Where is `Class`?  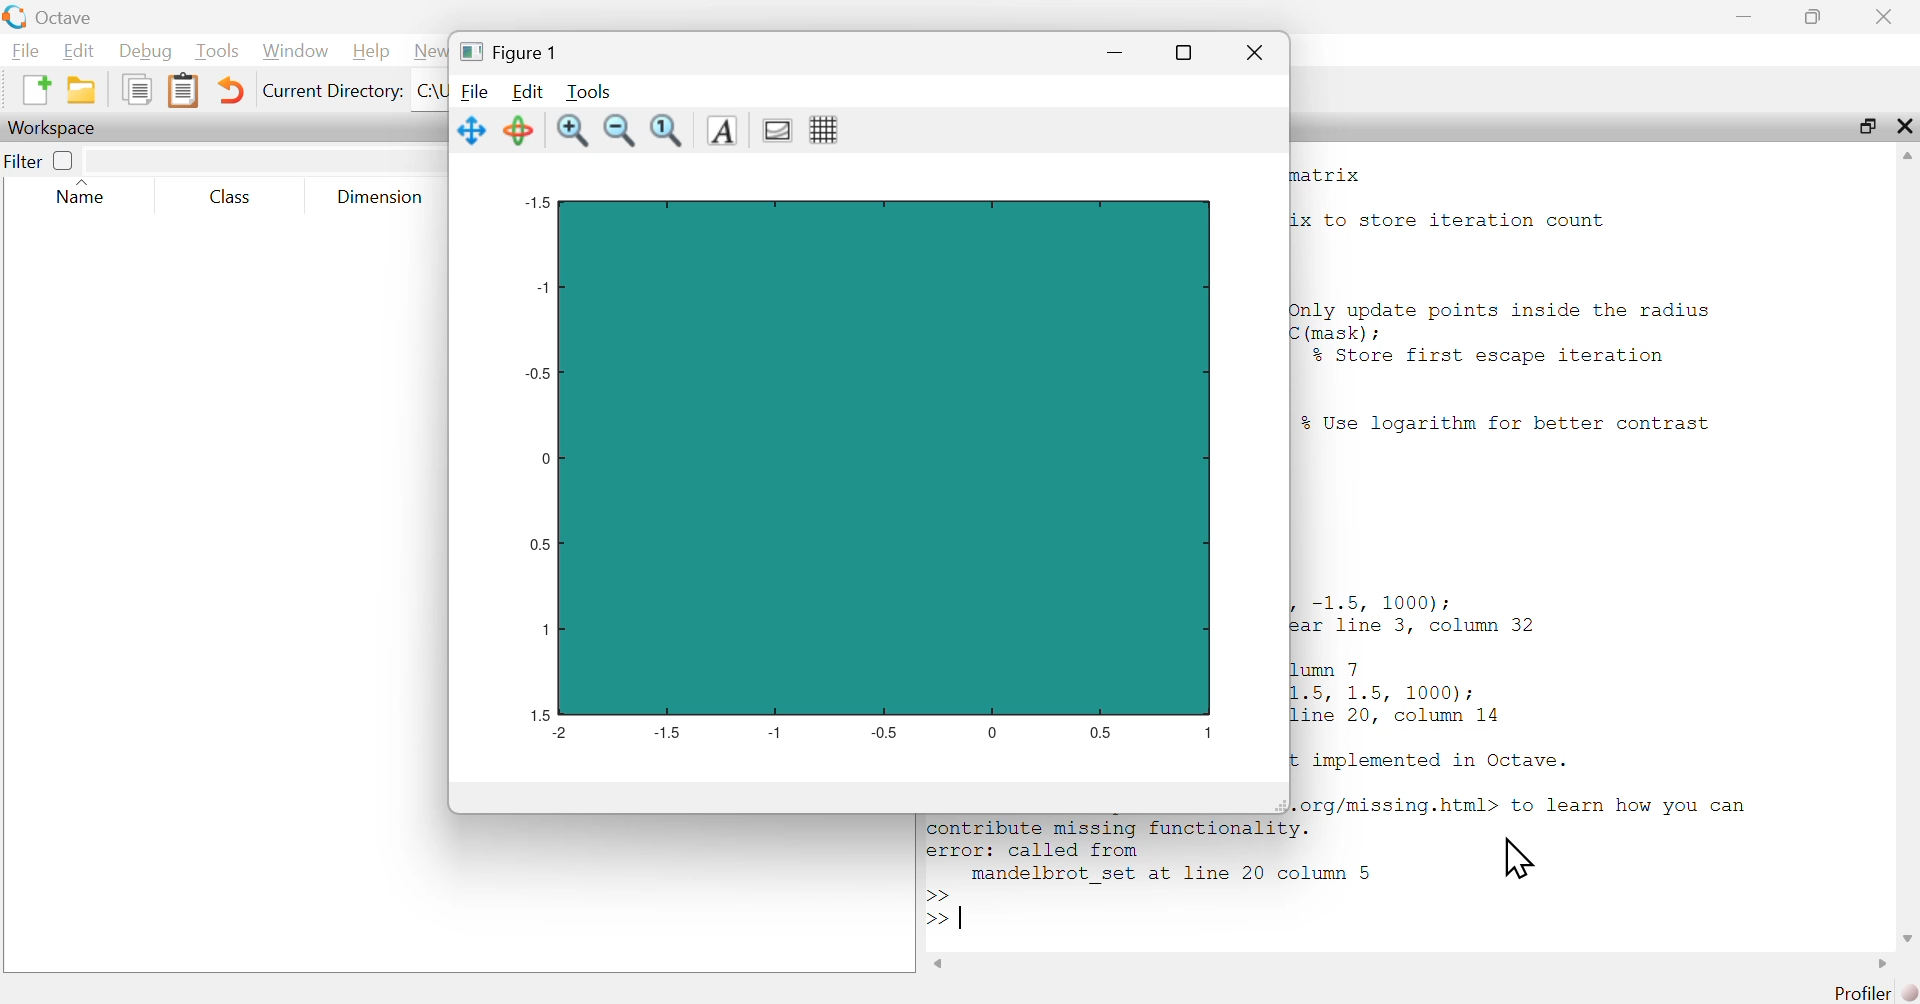 Class is located at coordinates (231, 196).